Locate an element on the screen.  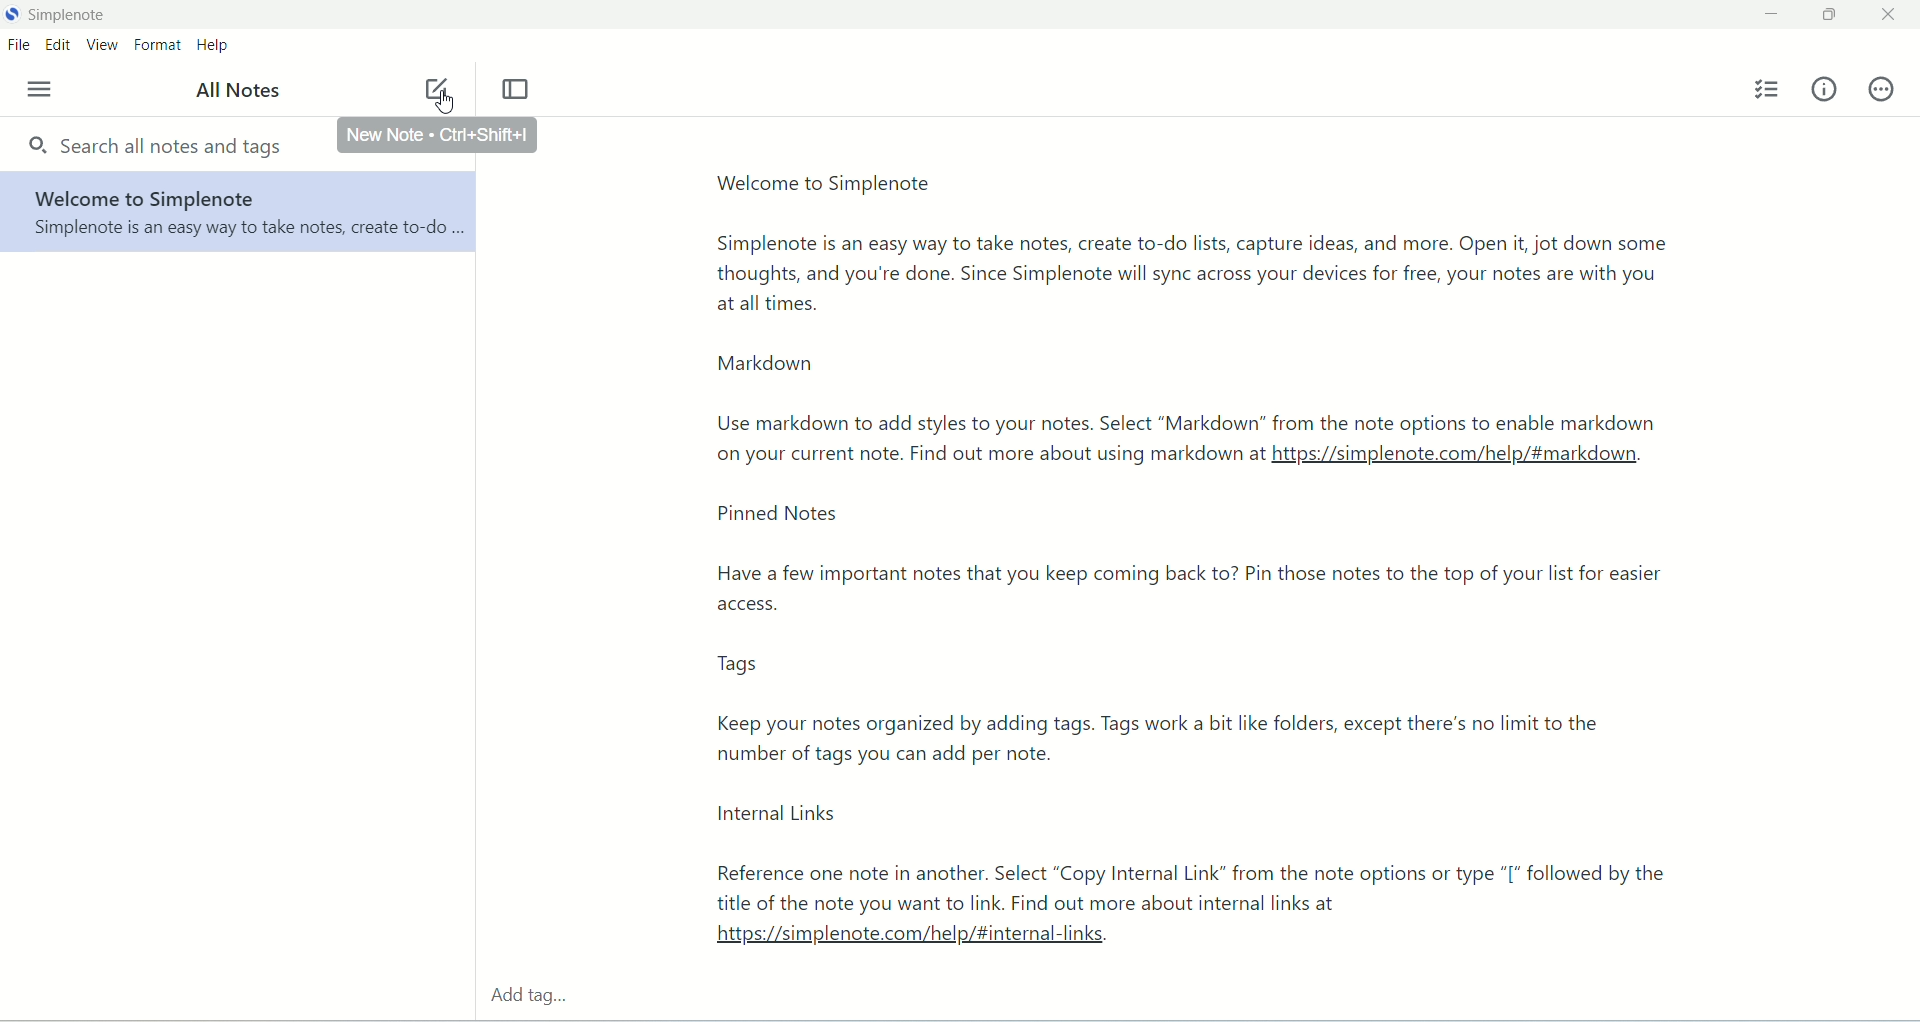
maximize is located at coordinates (1823, 19).